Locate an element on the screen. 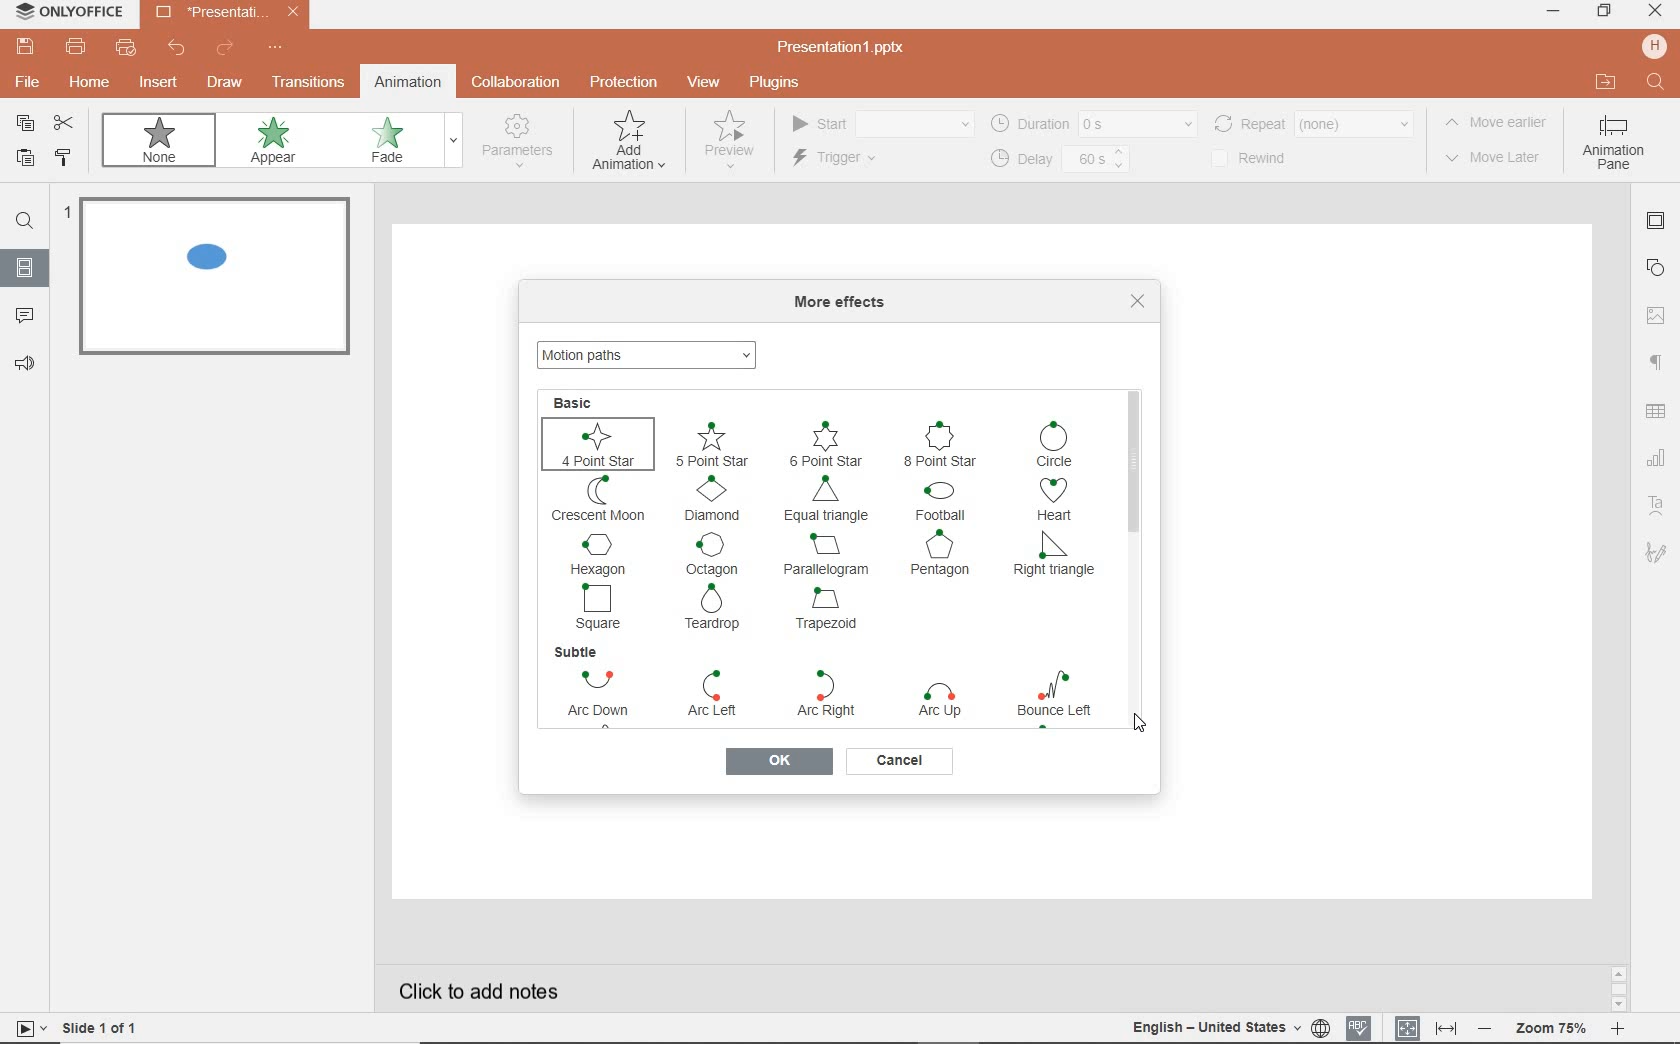 Image resolution: width=1680 pixels, height=1044 pixels. CIRCLE is located at coordinates (1058, 444).